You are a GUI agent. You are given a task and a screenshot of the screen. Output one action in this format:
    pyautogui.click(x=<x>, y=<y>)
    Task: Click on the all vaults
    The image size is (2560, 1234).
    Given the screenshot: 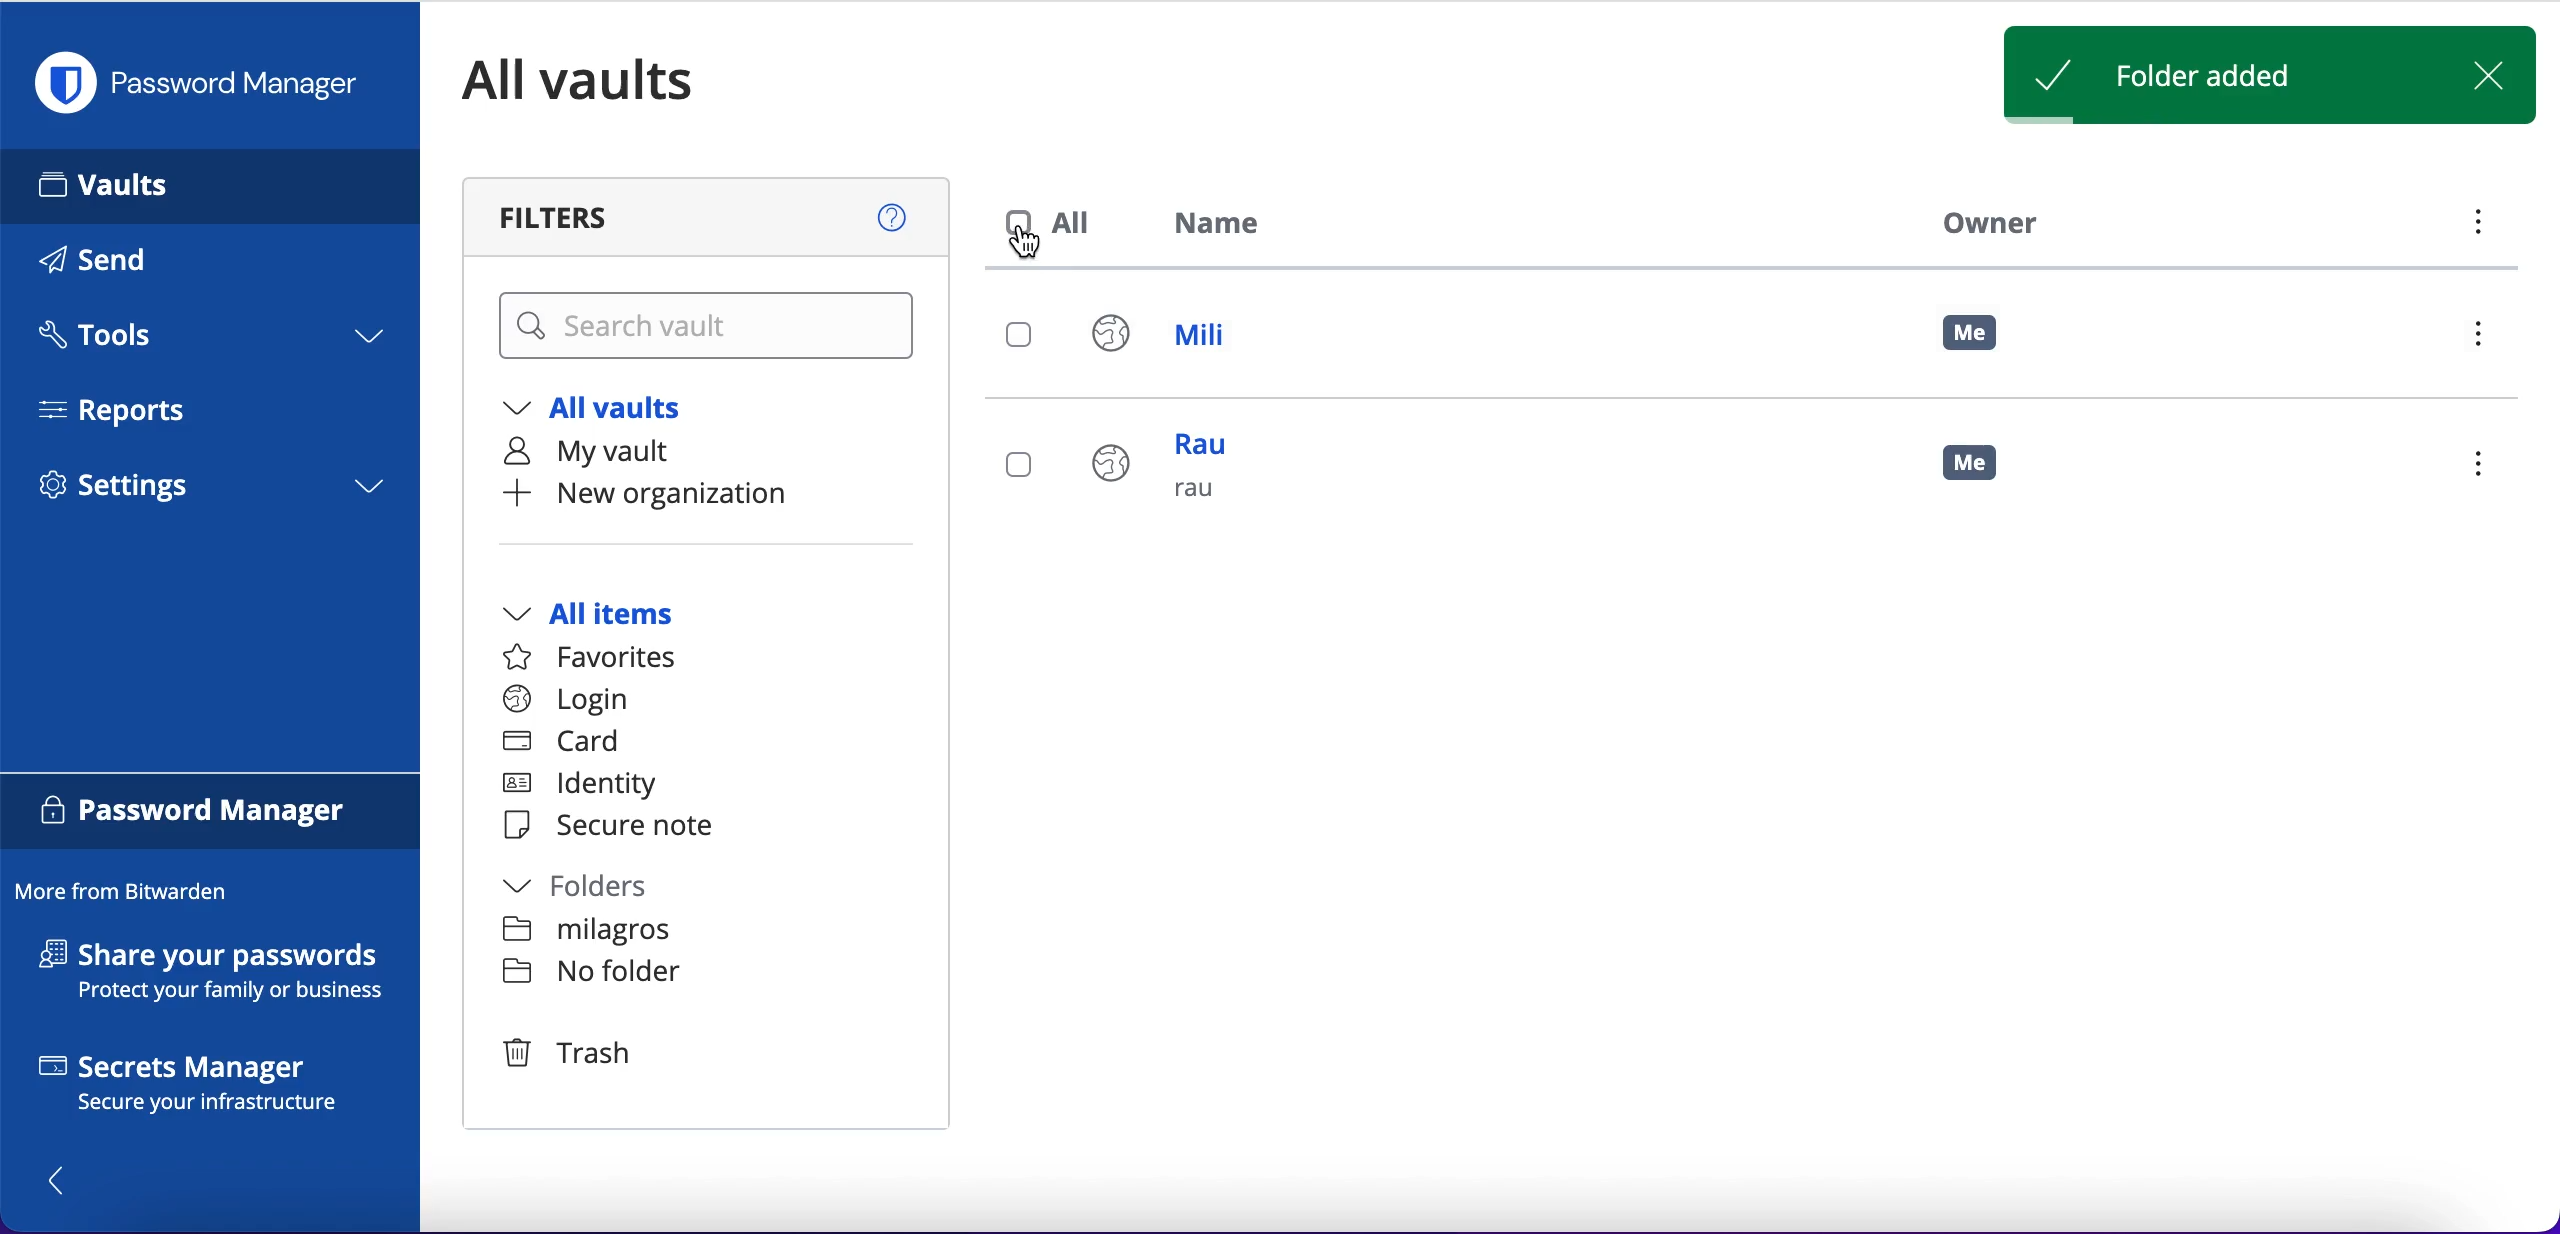 What is the action you would take?
    pyautogui.click(x=608, y=412)
    